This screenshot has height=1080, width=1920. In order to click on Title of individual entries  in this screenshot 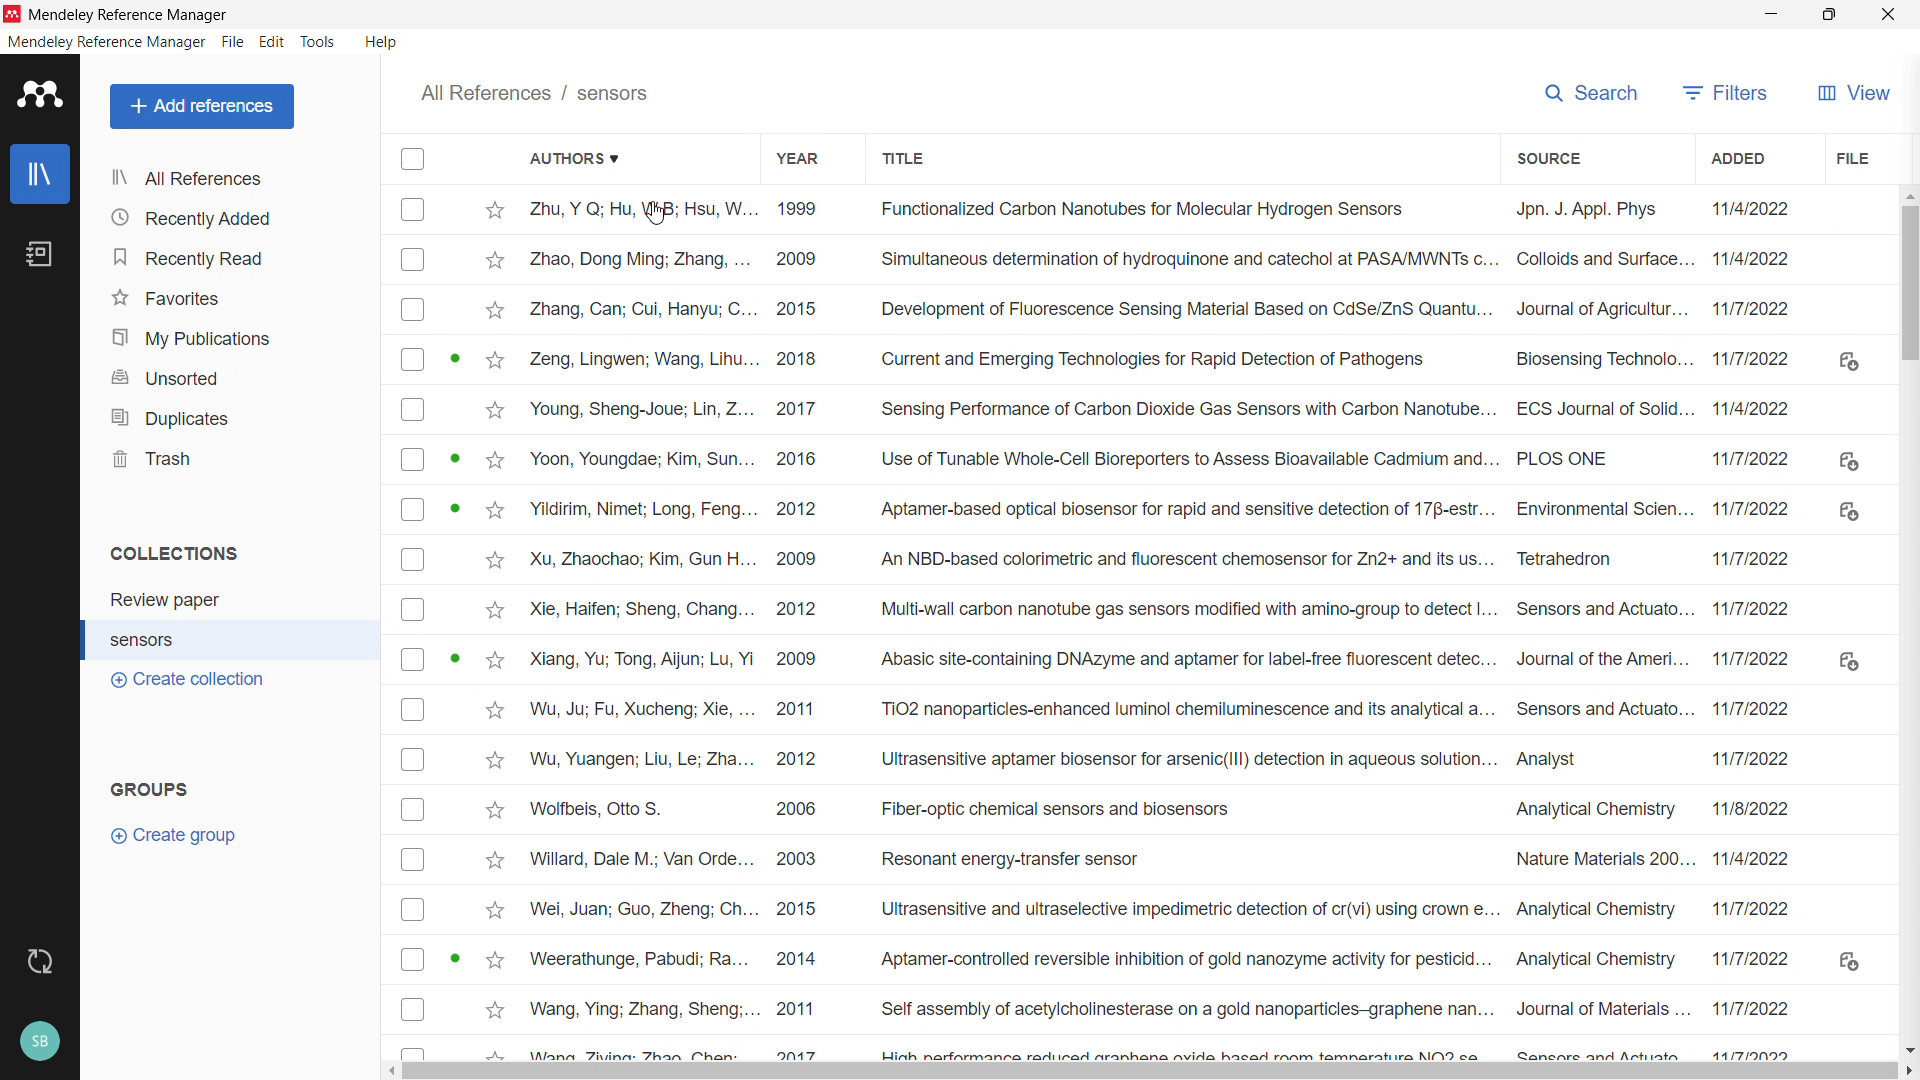, I will do `click(1182, 627)`.